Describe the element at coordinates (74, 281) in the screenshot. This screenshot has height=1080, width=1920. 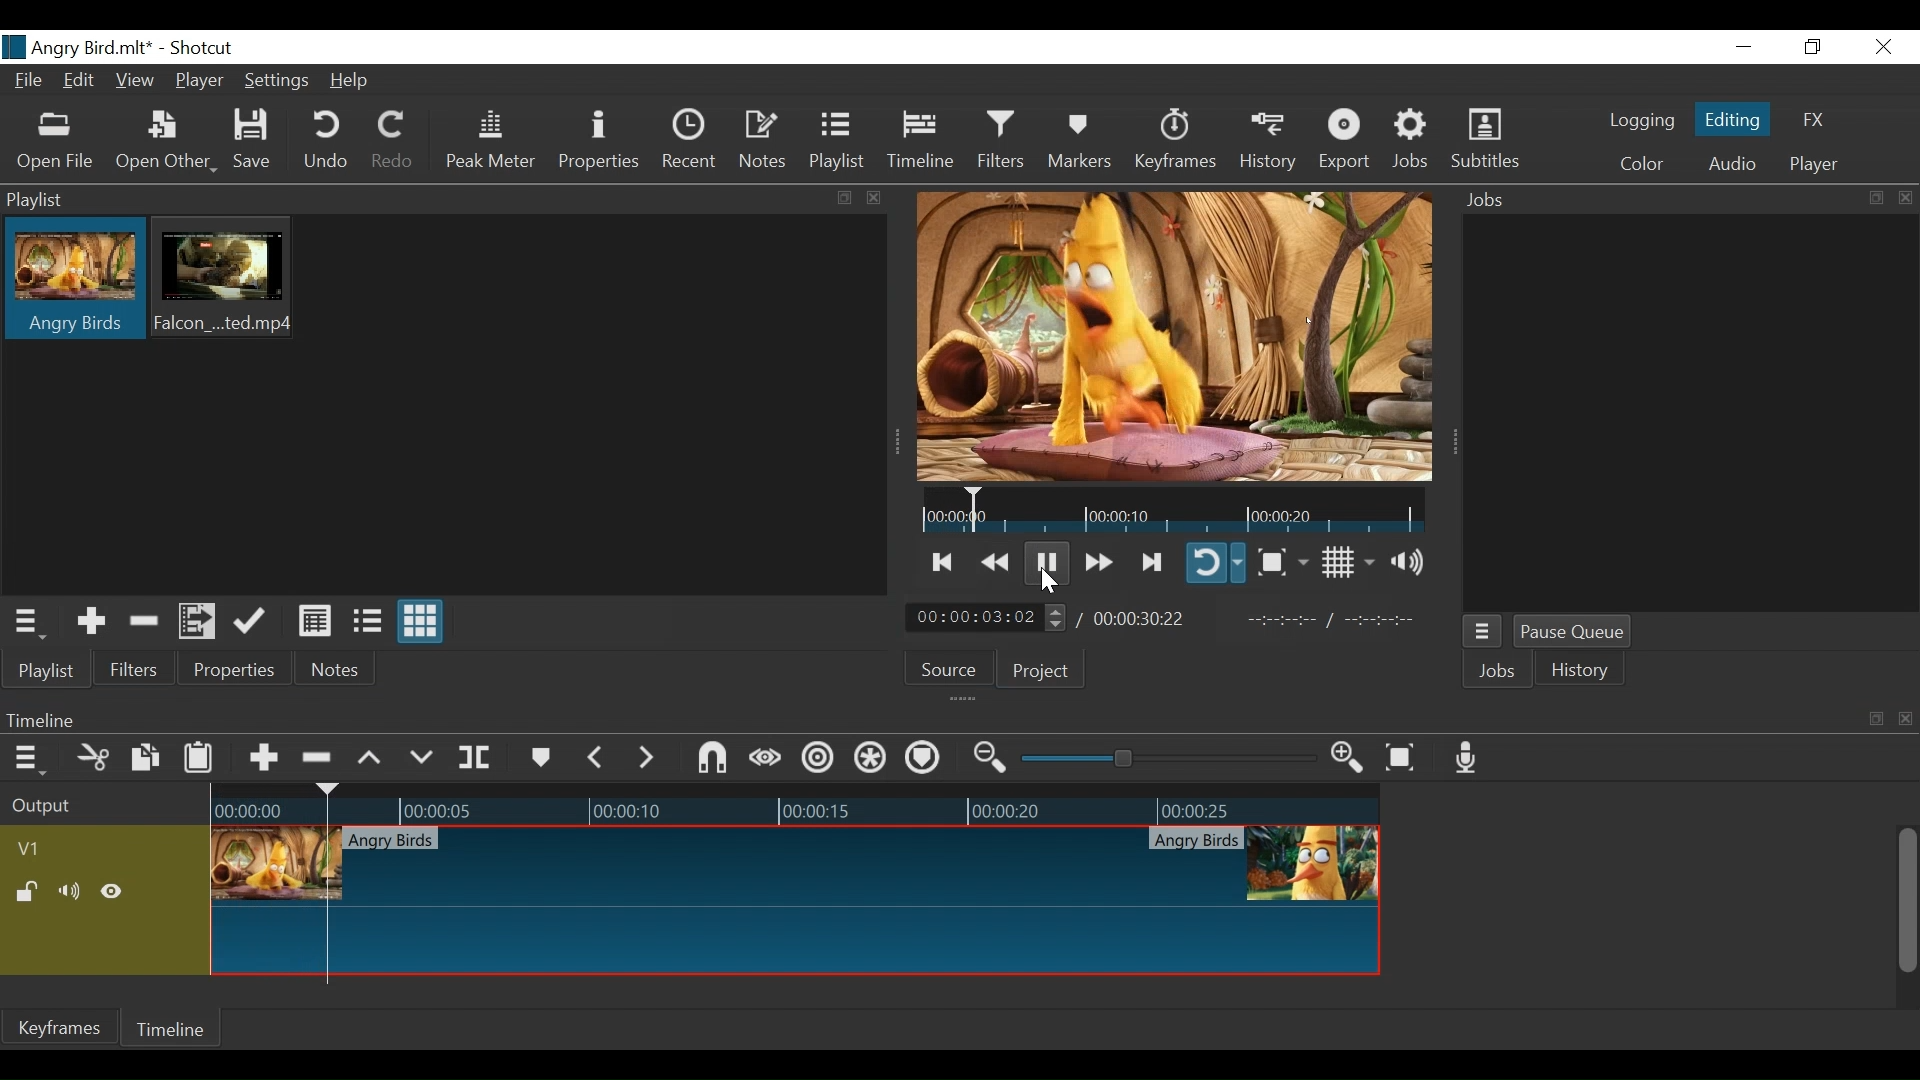
I see `Clip` at that location.